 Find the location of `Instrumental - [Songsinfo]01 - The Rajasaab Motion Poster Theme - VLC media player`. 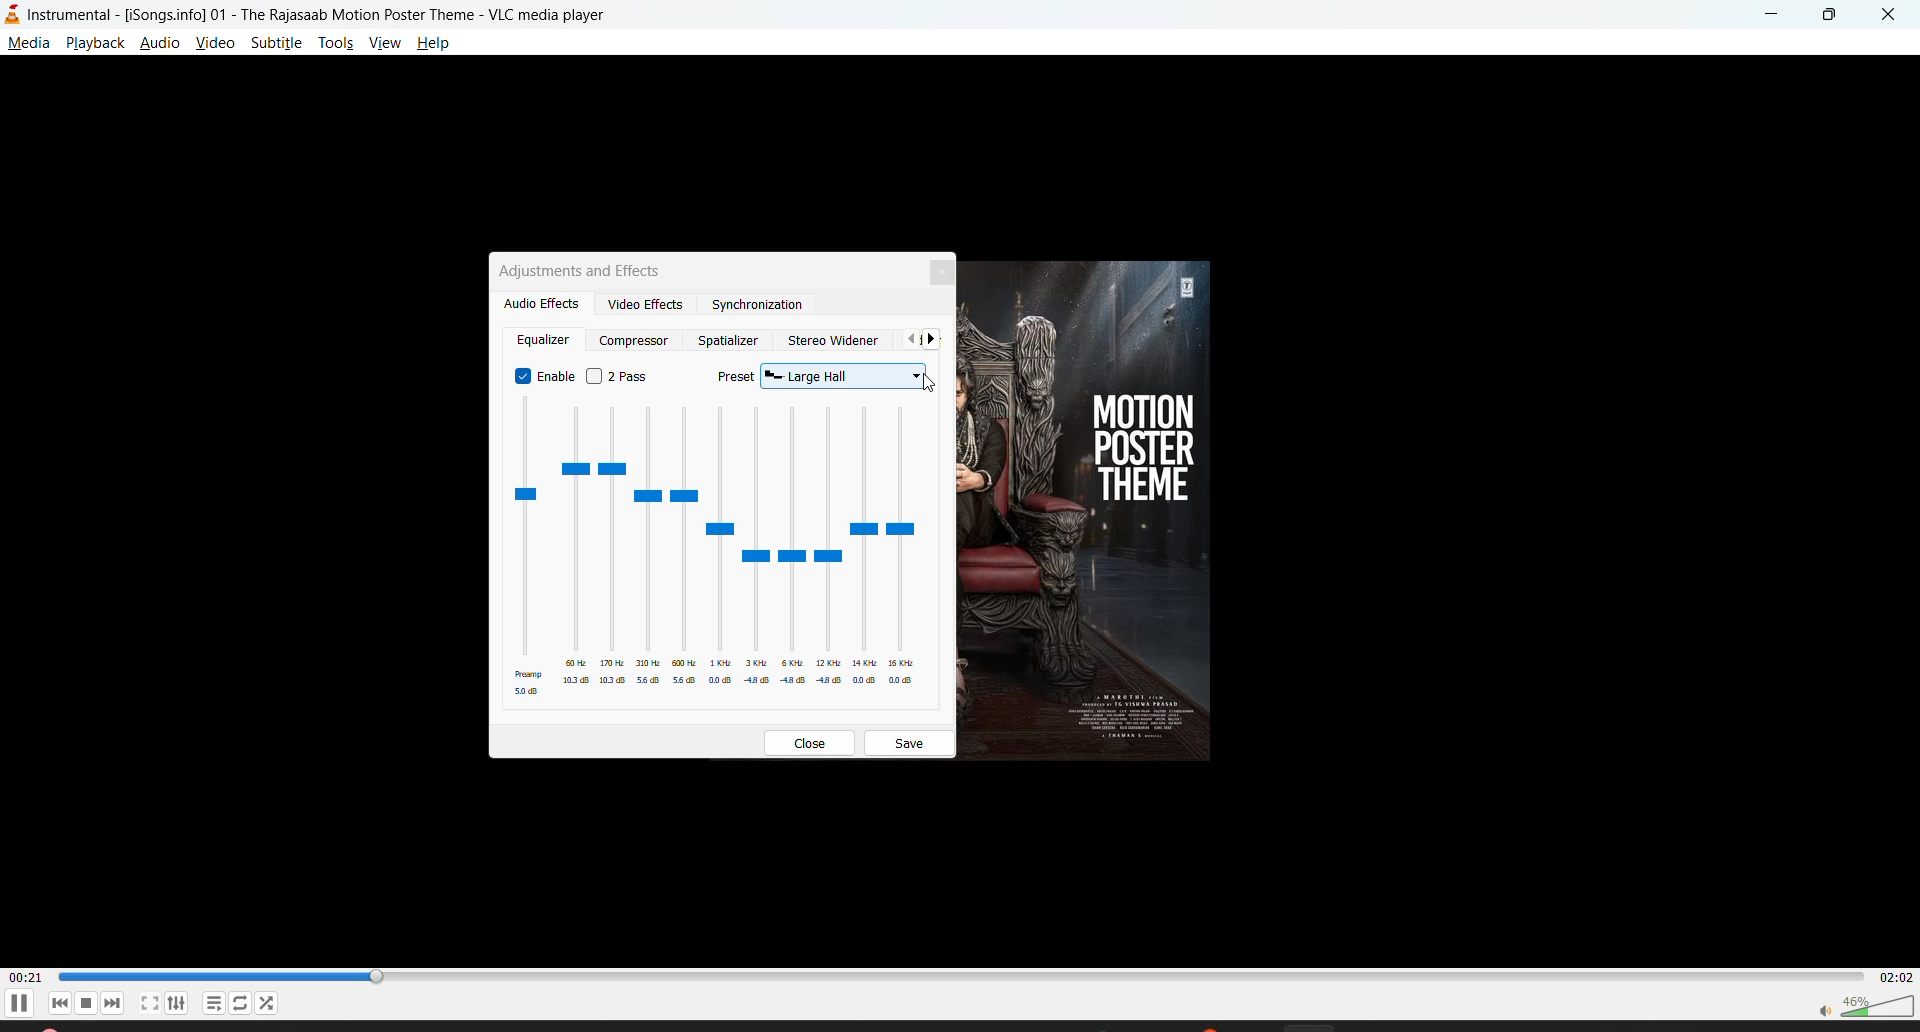

Instrumental - [Songsinfo]01 - The Rajasaab Motion Poster Theme - VLC media player is located at coordinates (311, 14).